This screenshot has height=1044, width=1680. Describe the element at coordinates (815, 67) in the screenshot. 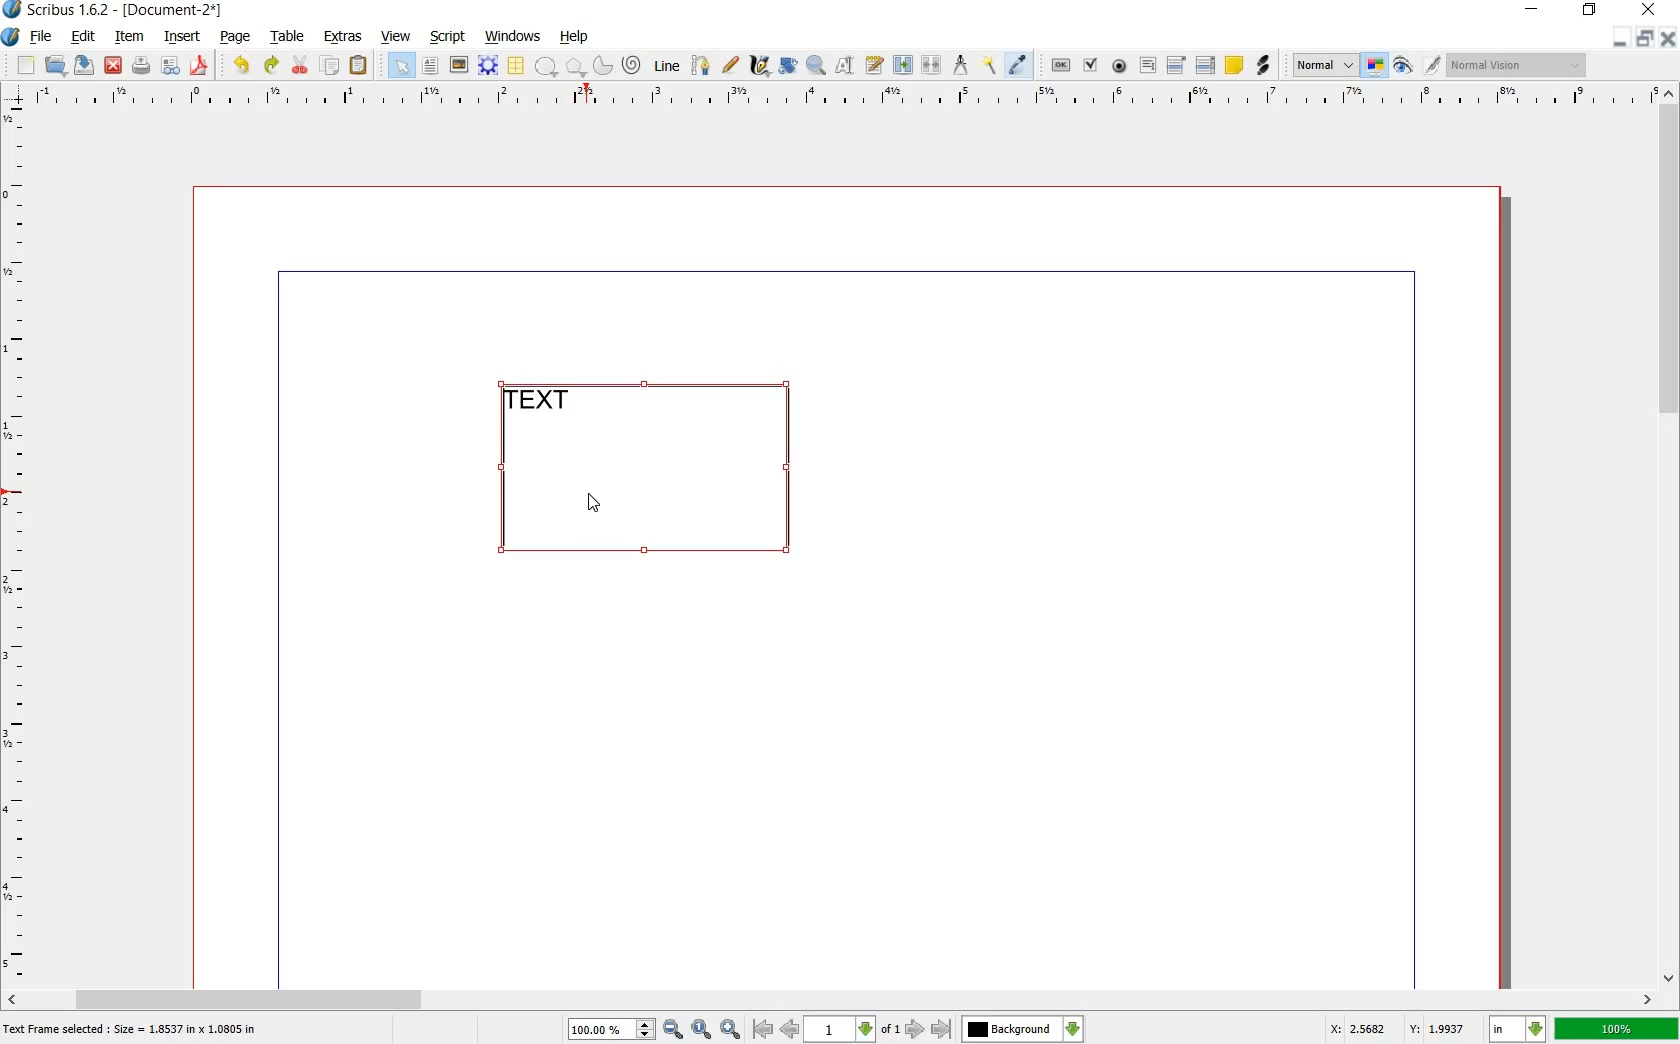

I see `zoom in or out` at that location.